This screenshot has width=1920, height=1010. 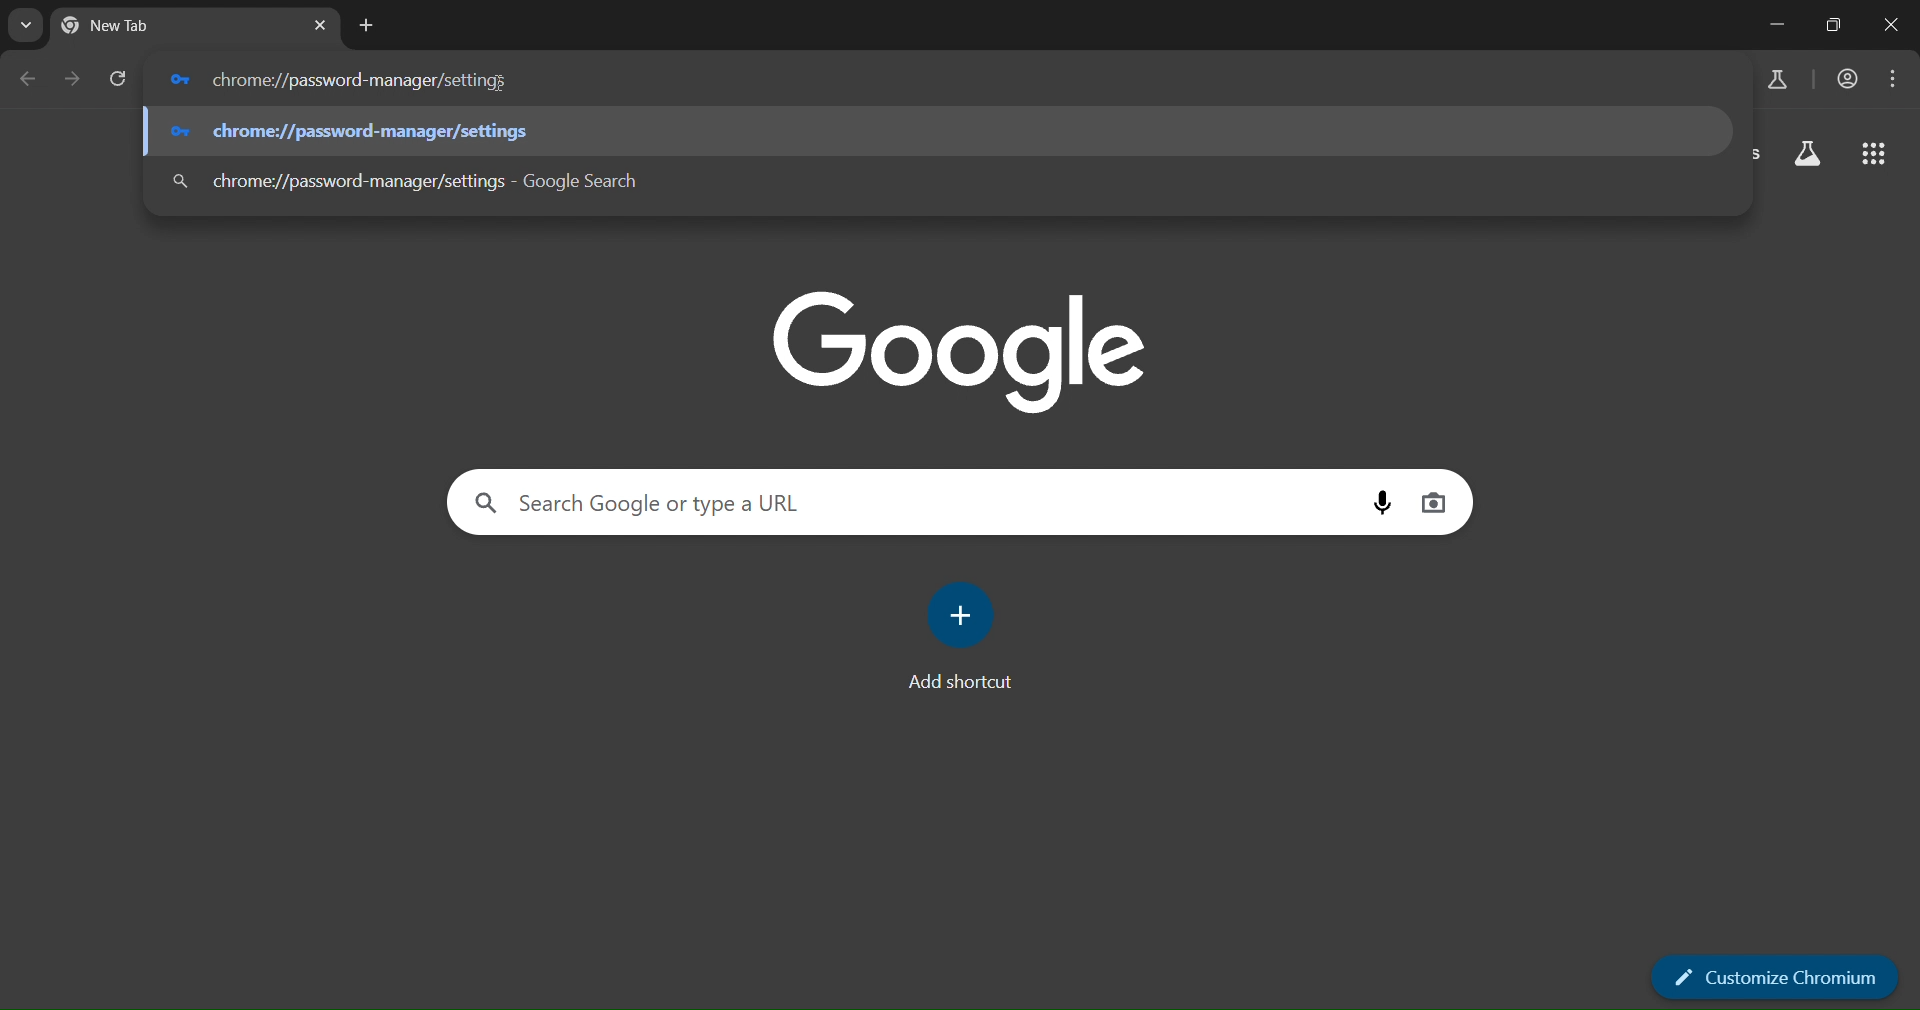 I want to click on close, so click(x=1893, y=27).